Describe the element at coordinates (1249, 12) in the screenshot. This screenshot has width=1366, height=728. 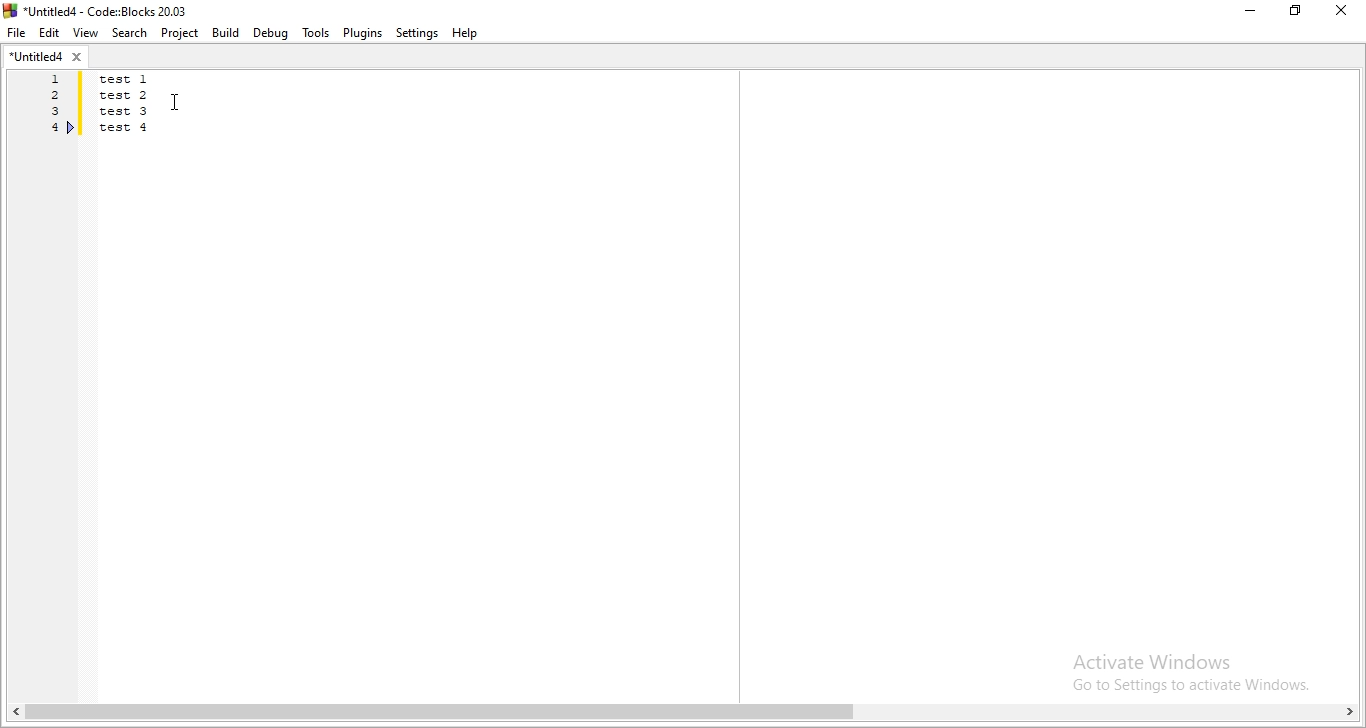
I see `Minimise` at that location.